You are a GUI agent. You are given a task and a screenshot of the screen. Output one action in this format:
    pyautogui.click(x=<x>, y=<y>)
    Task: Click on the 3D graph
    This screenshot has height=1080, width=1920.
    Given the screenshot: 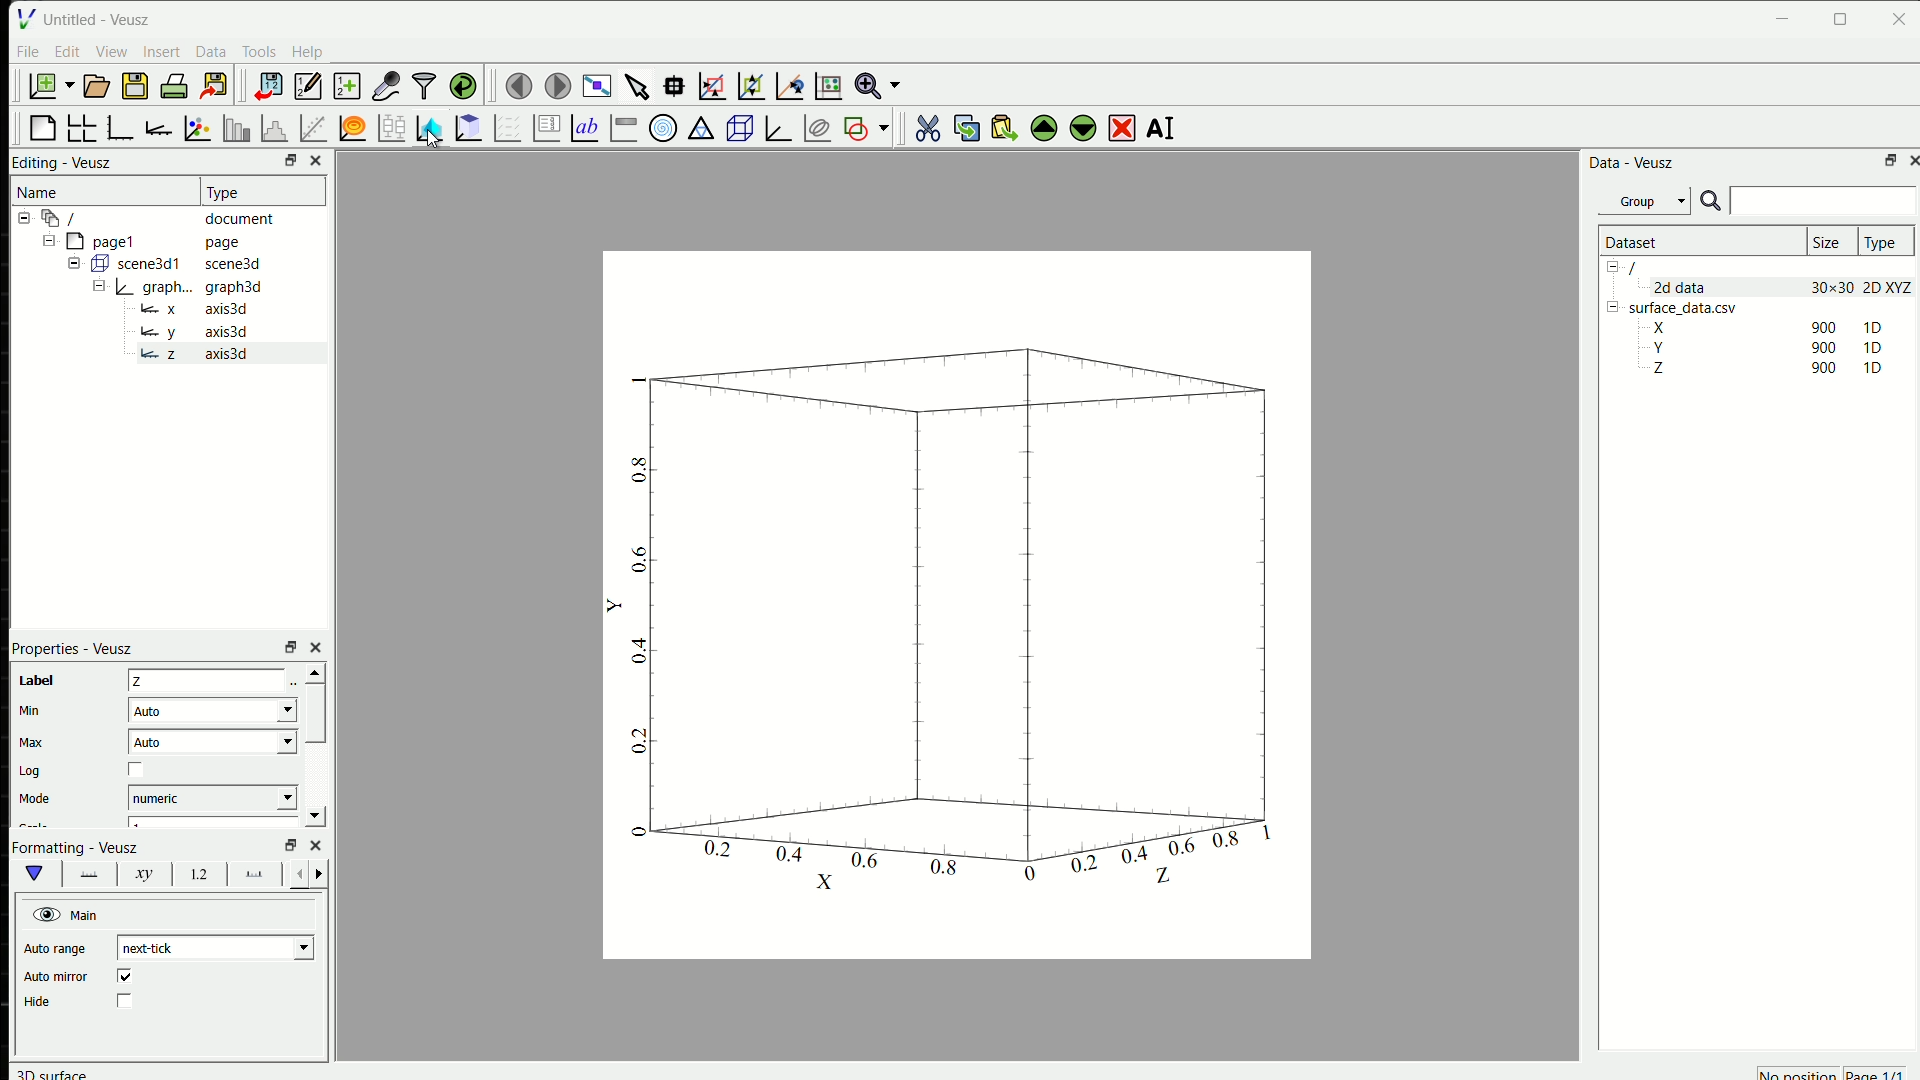 What is the action you would take?
    pyautogui.click(x=779, y=127)
    